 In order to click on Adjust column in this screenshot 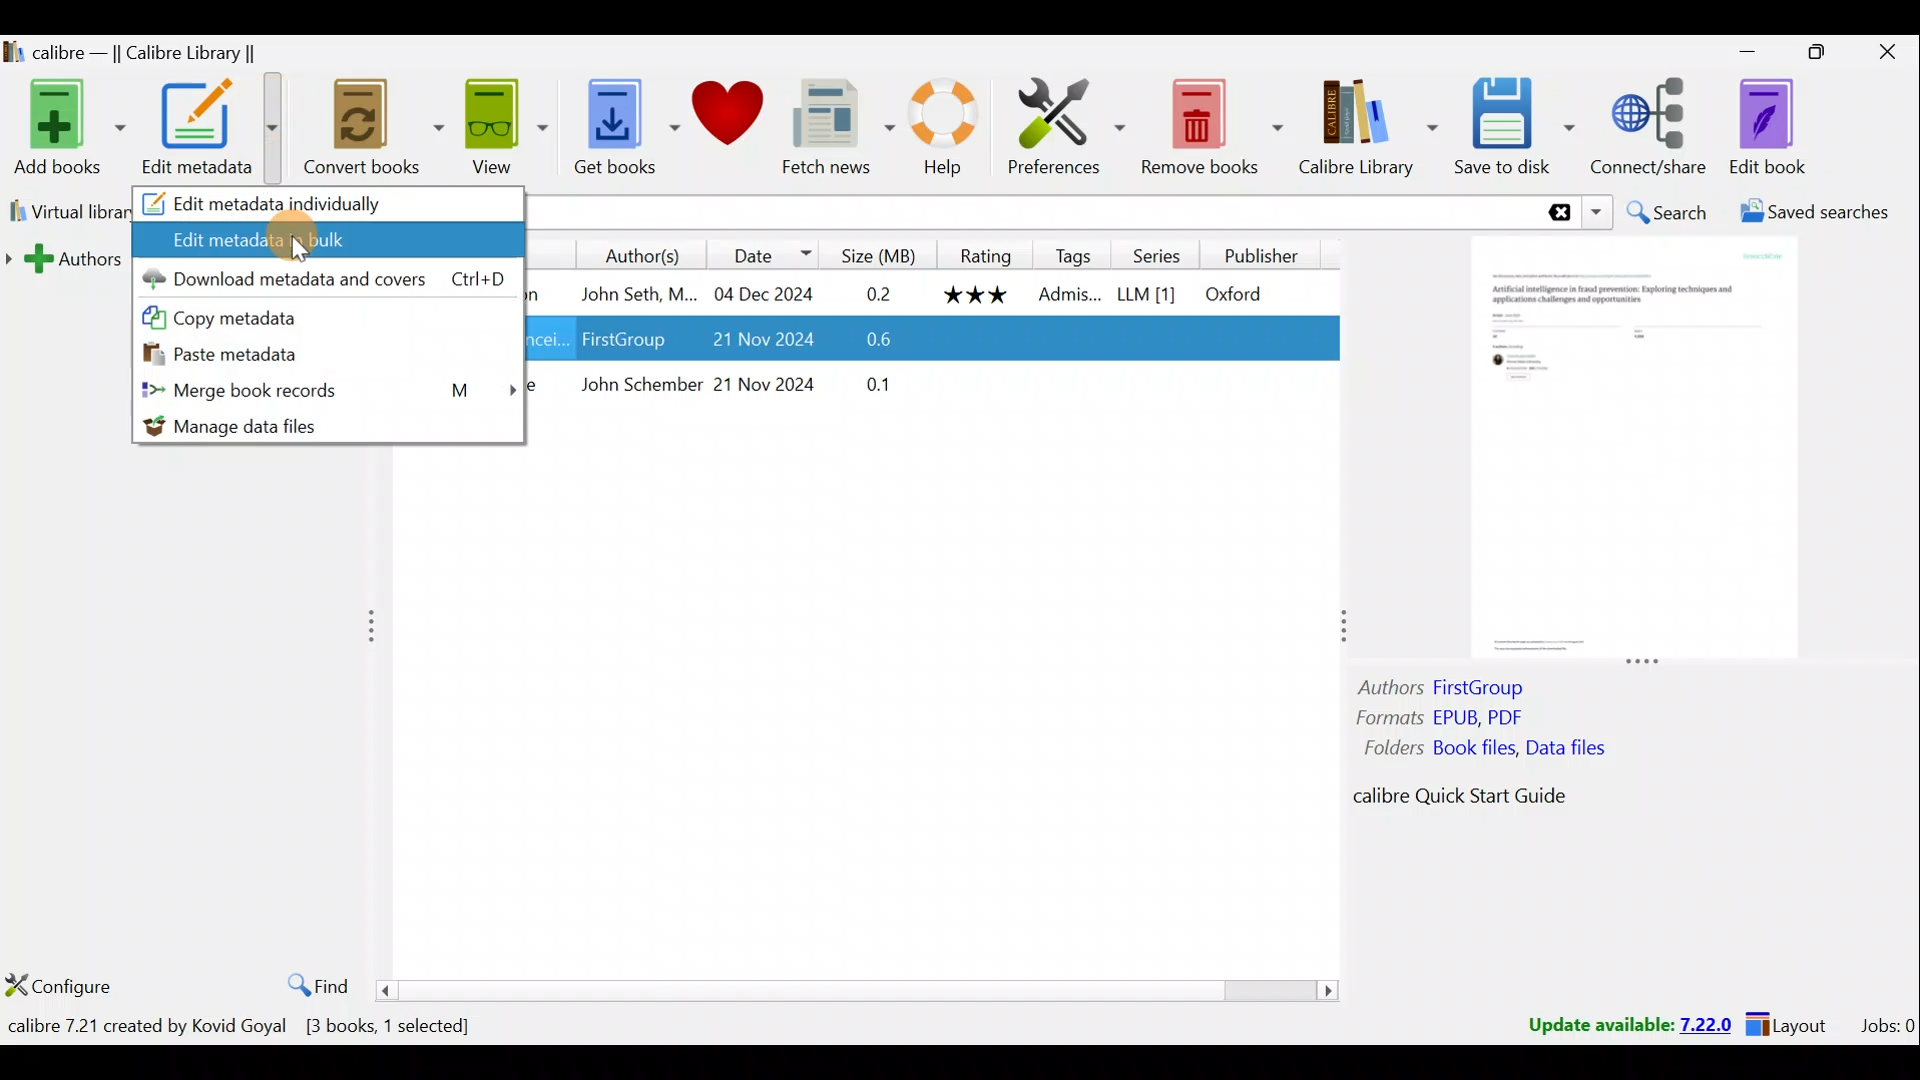, I will do `click(1333, 624)`.